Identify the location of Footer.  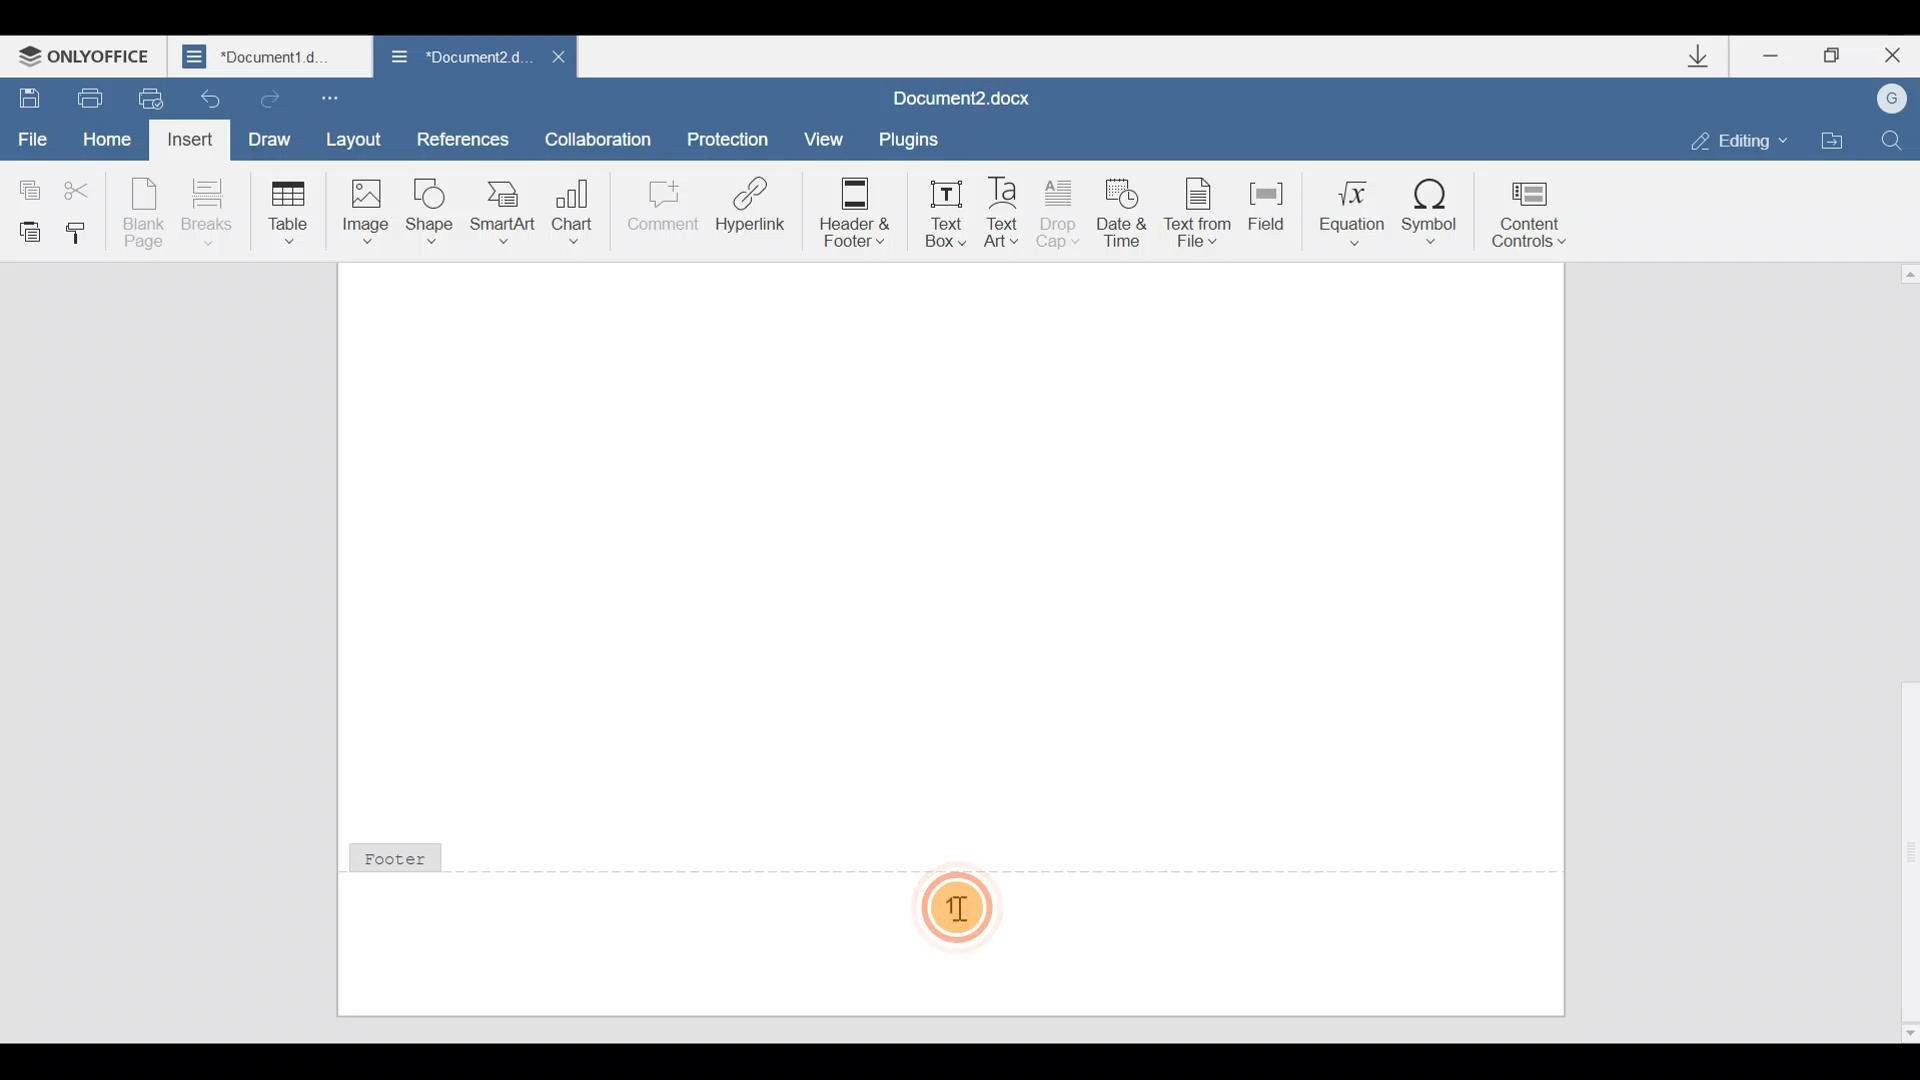
(431, 862).